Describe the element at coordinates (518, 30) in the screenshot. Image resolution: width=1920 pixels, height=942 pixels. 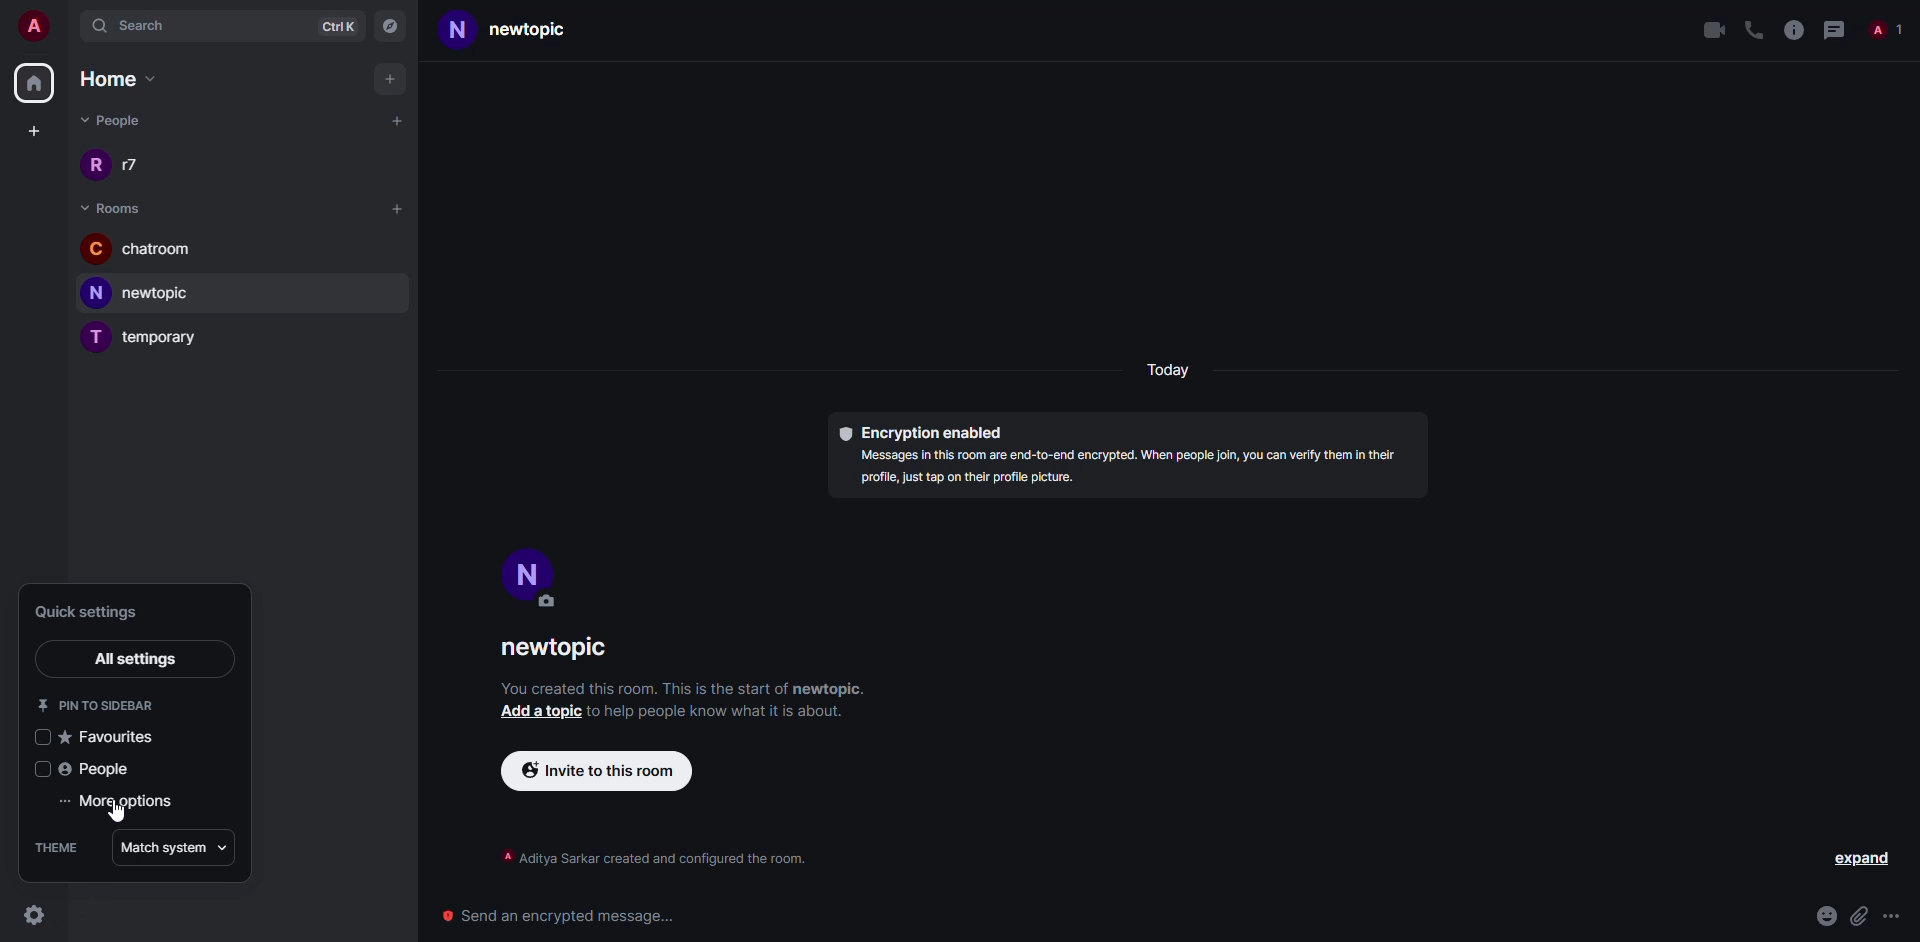
I see `room` at that location.